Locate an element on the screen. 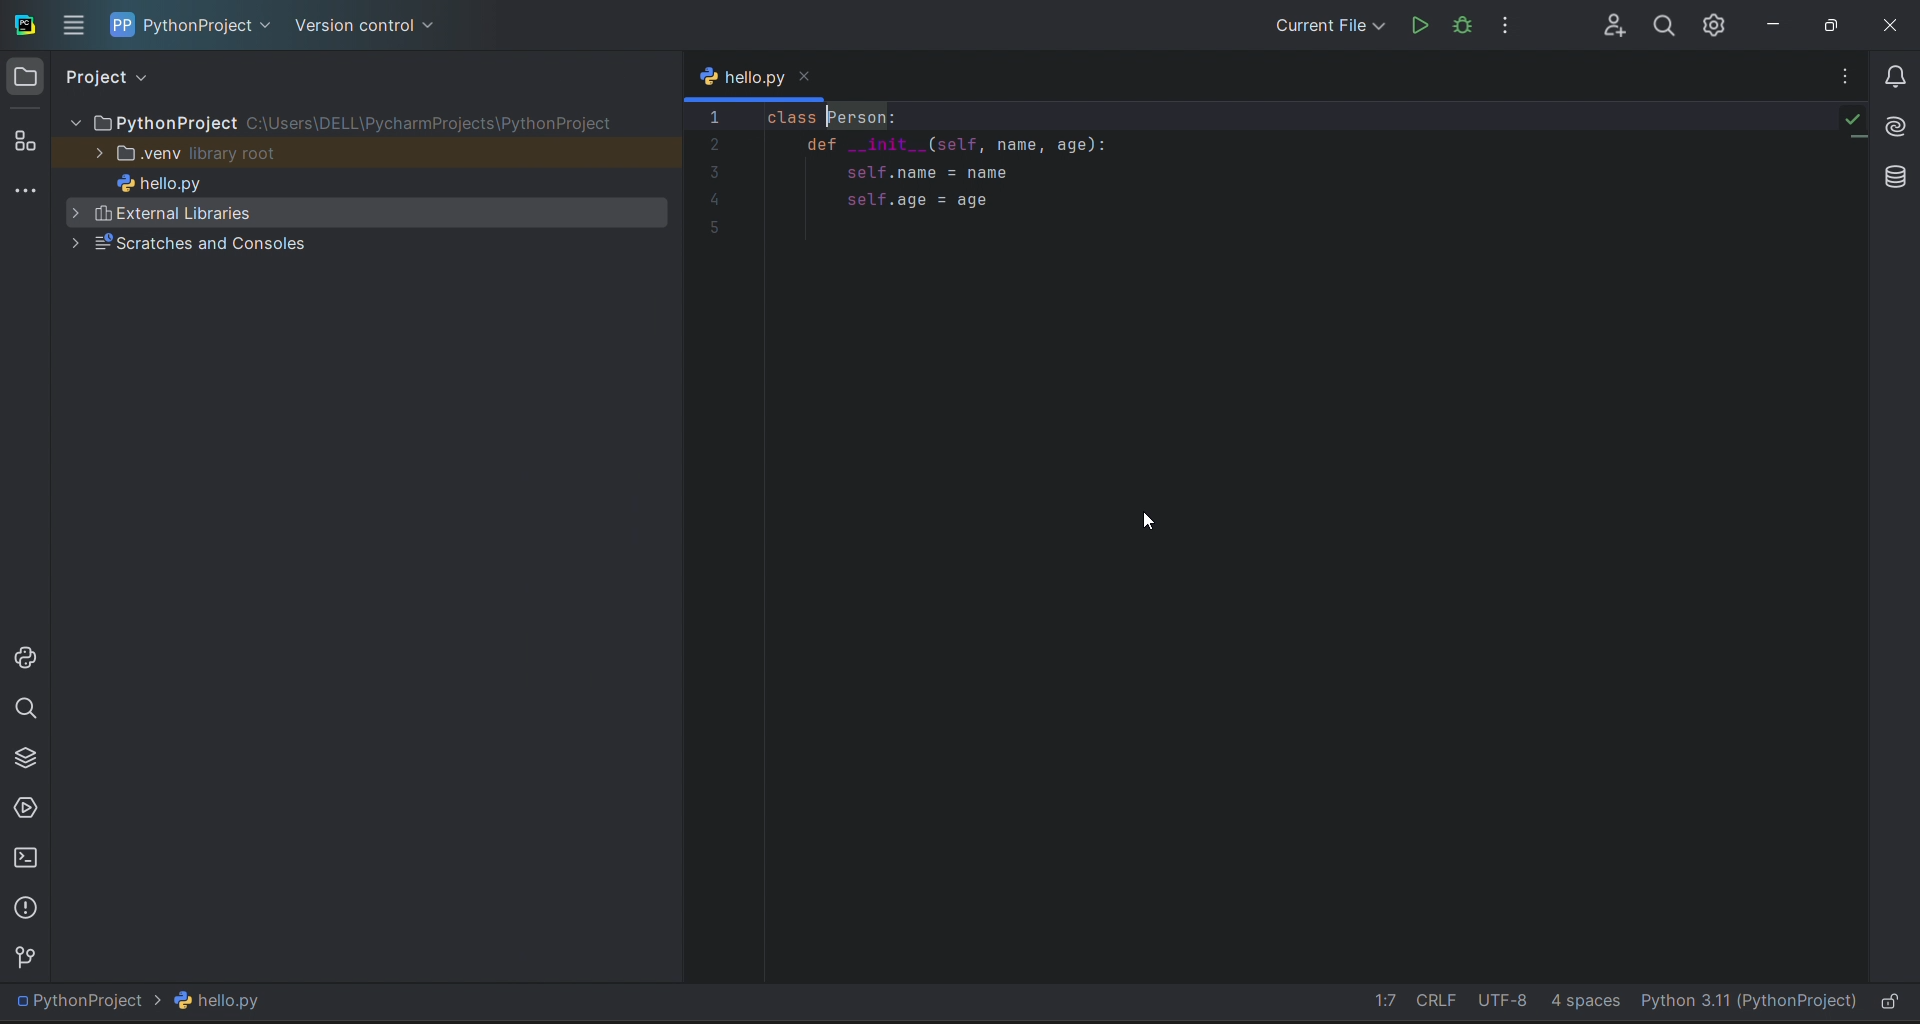  python packages is located at coordinates (24, 758).